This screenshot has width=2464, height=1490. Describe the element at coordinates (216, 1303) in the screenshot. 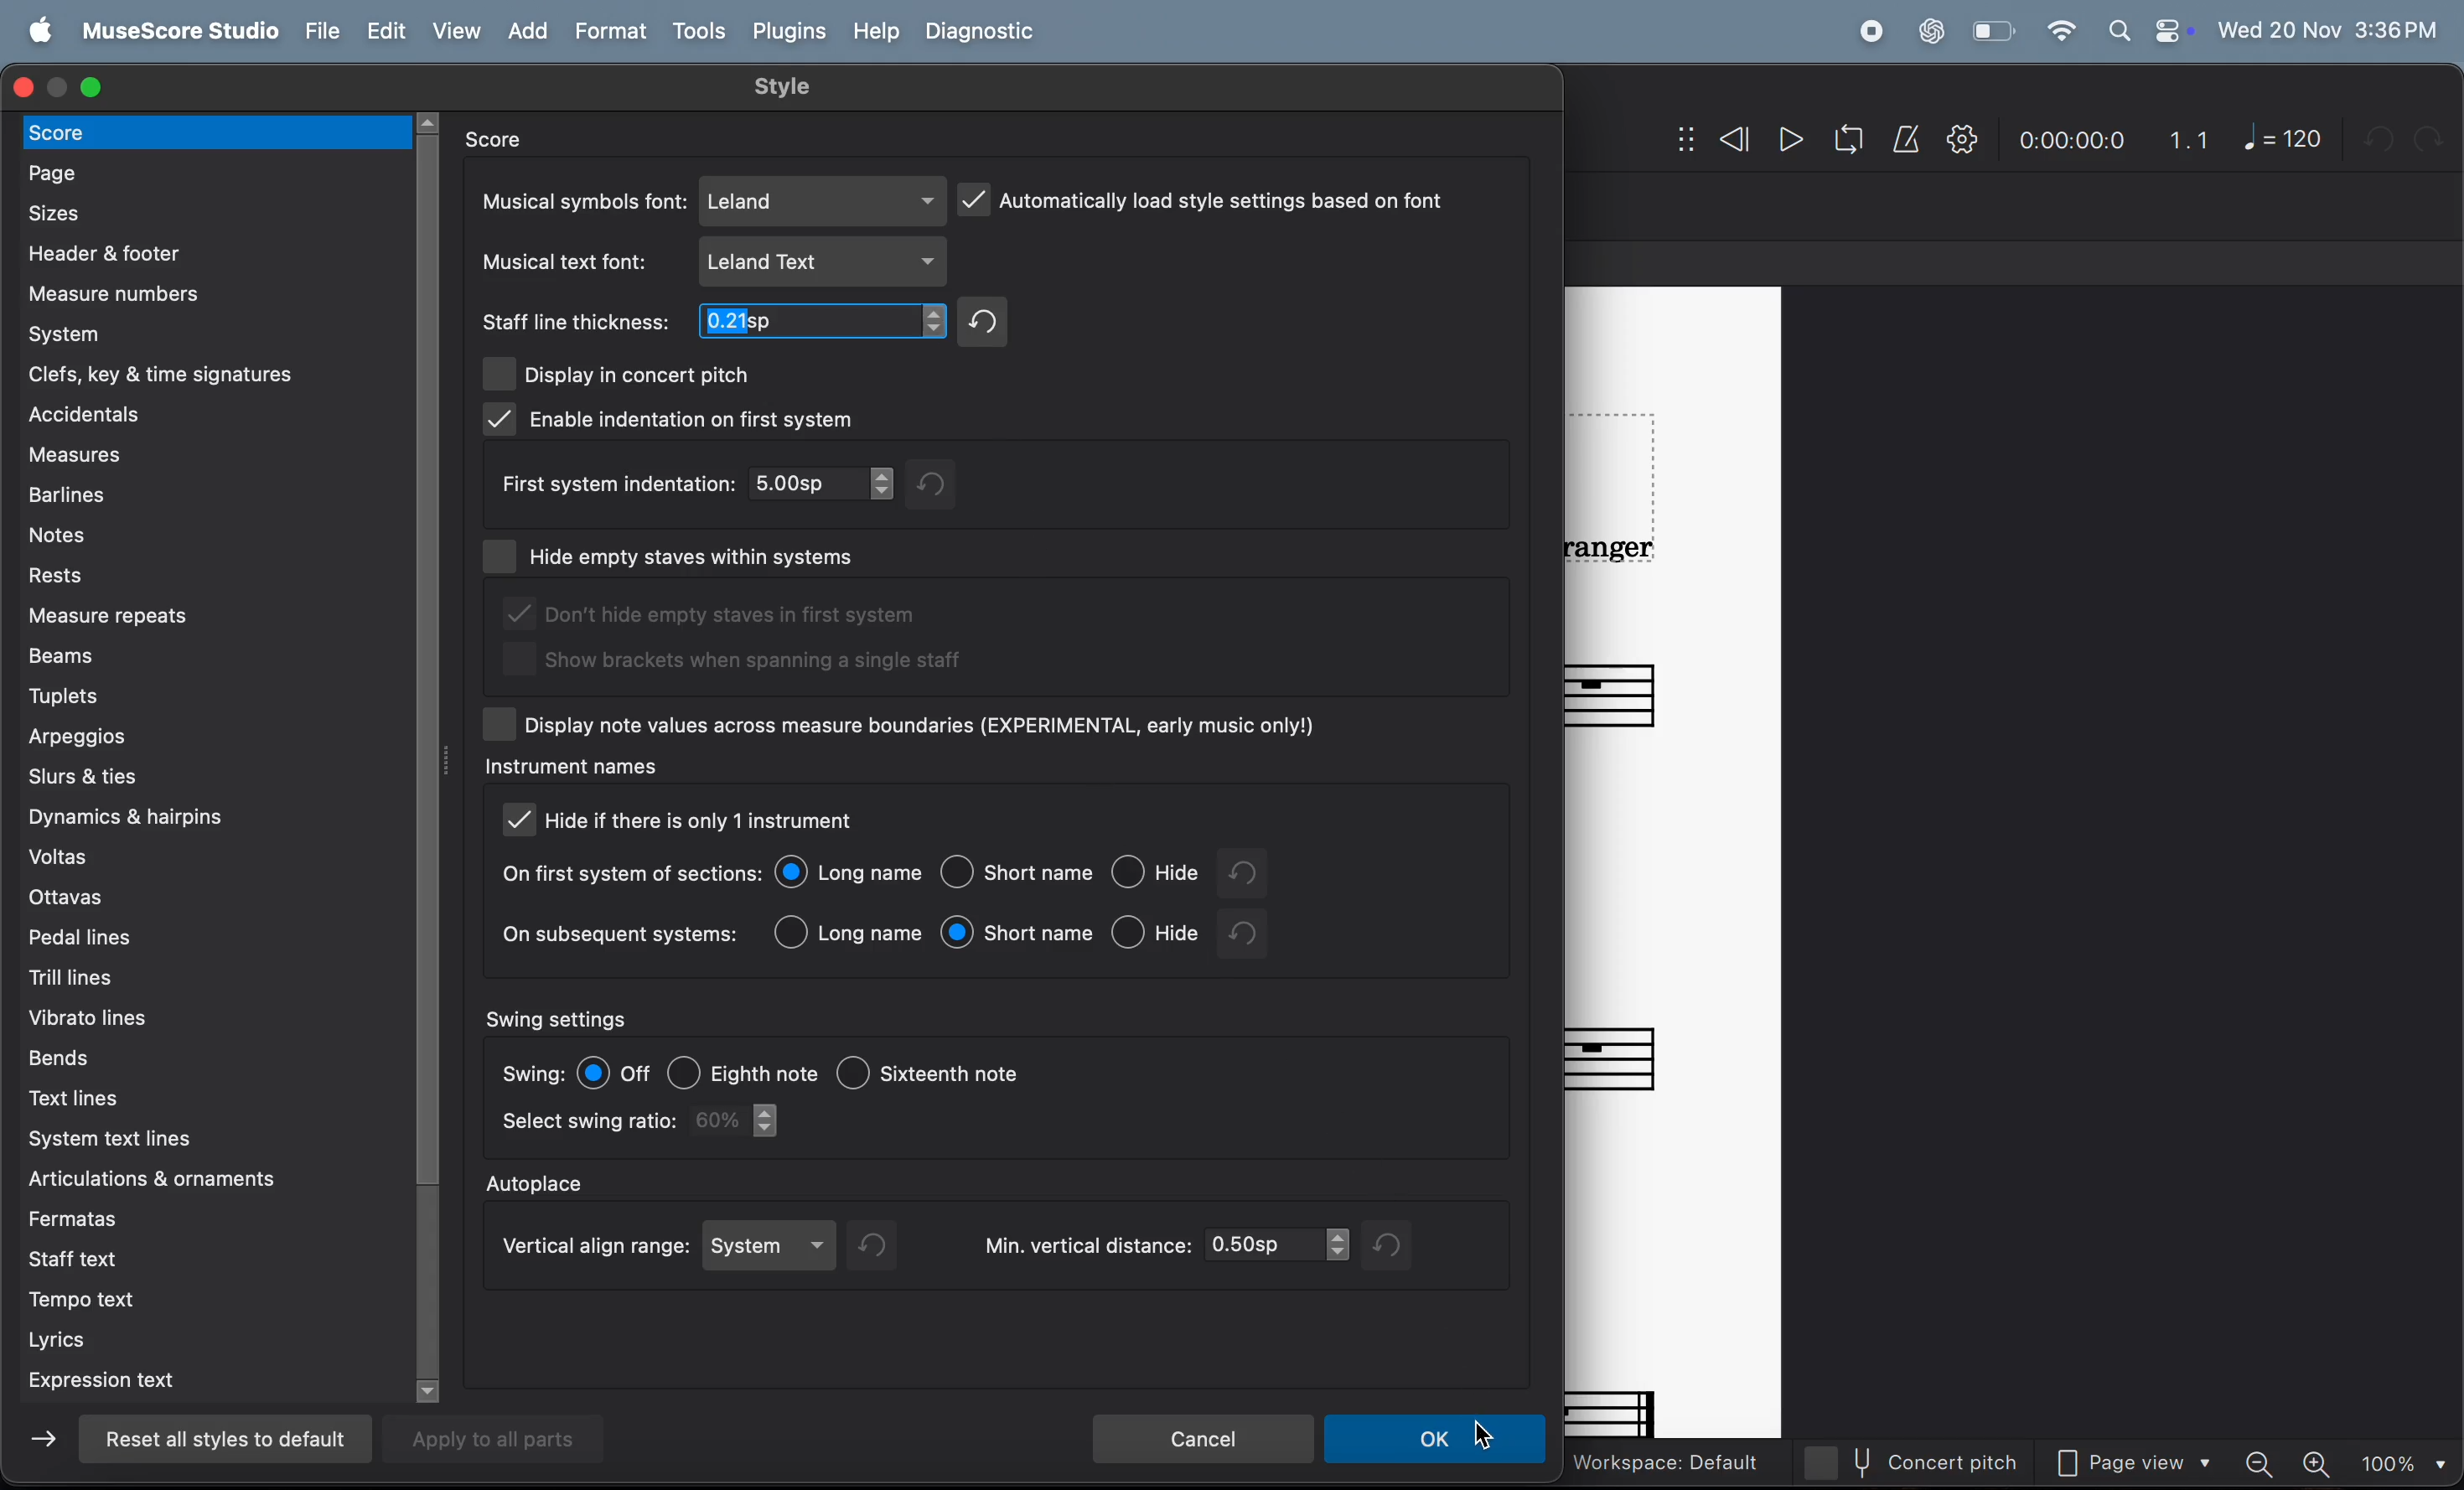

I see `tempo` at that location.